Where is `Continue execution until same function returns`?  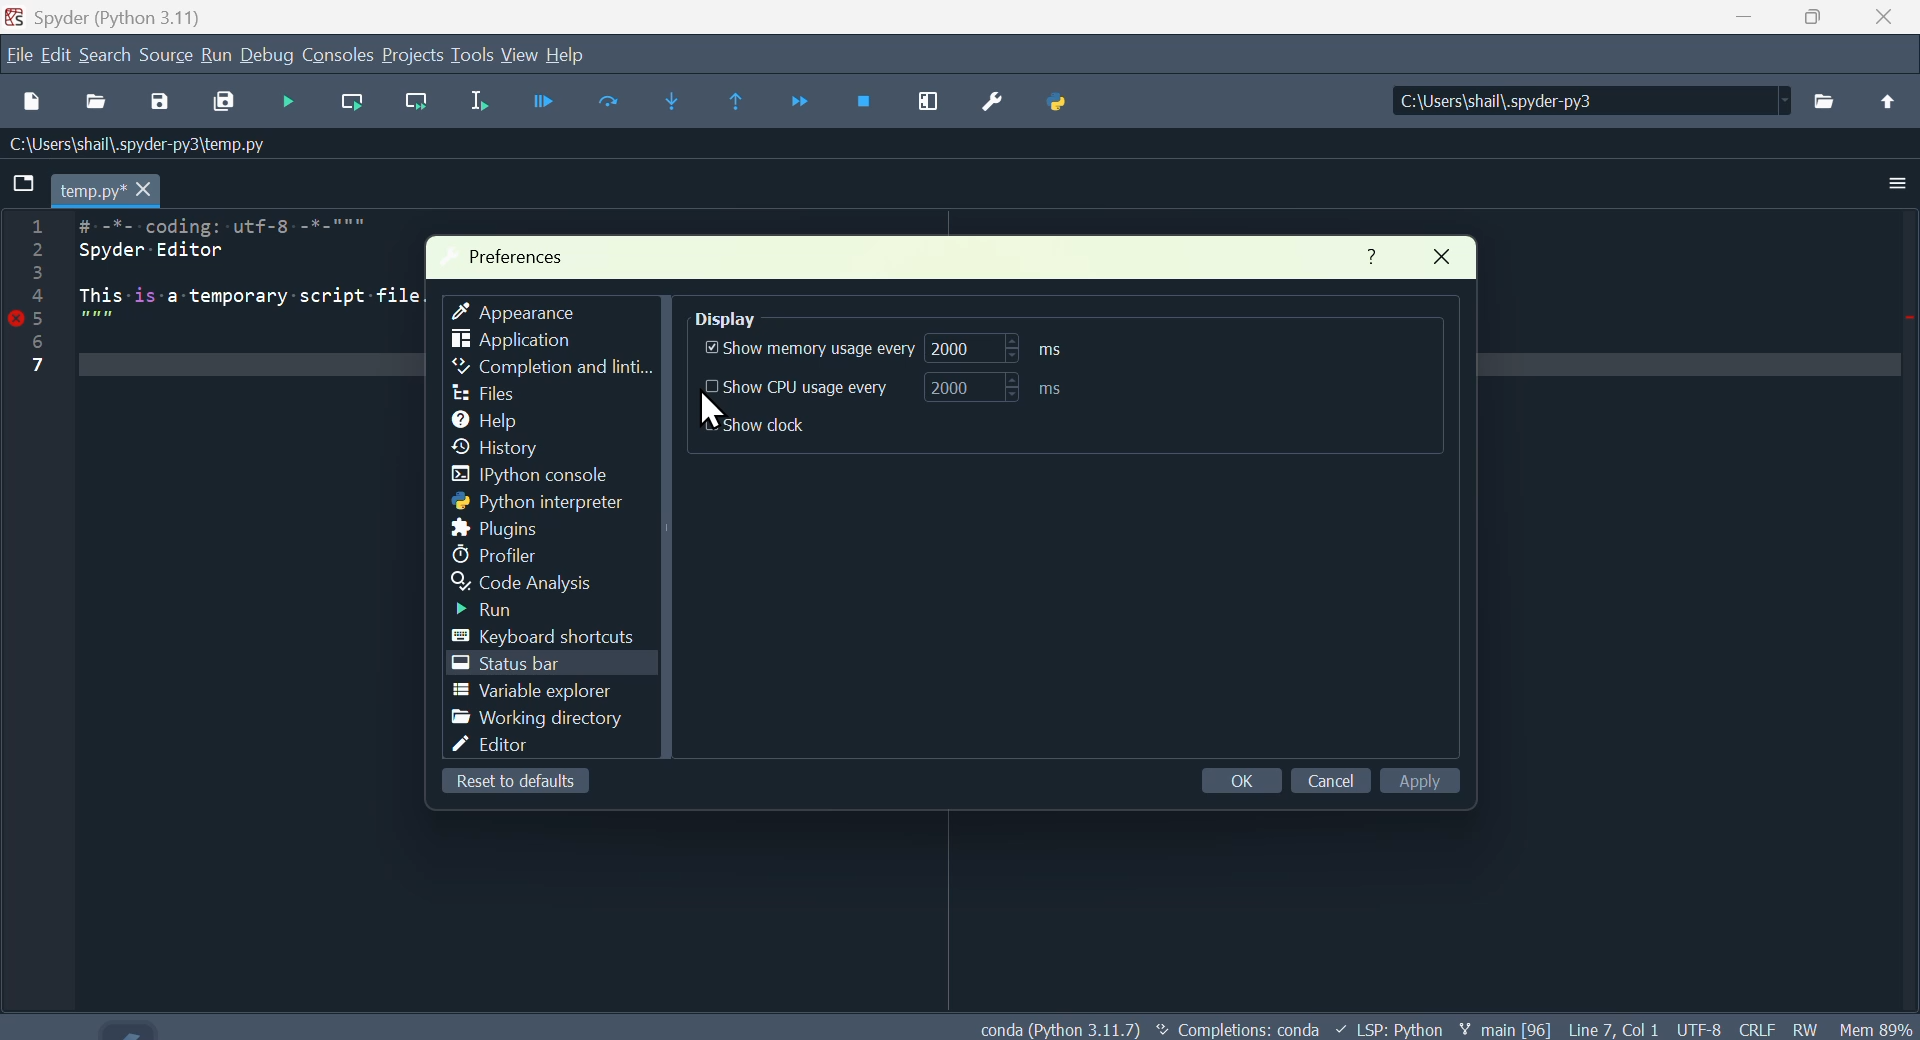 Continue execution until same function returns is located at coordinates (739, 104).